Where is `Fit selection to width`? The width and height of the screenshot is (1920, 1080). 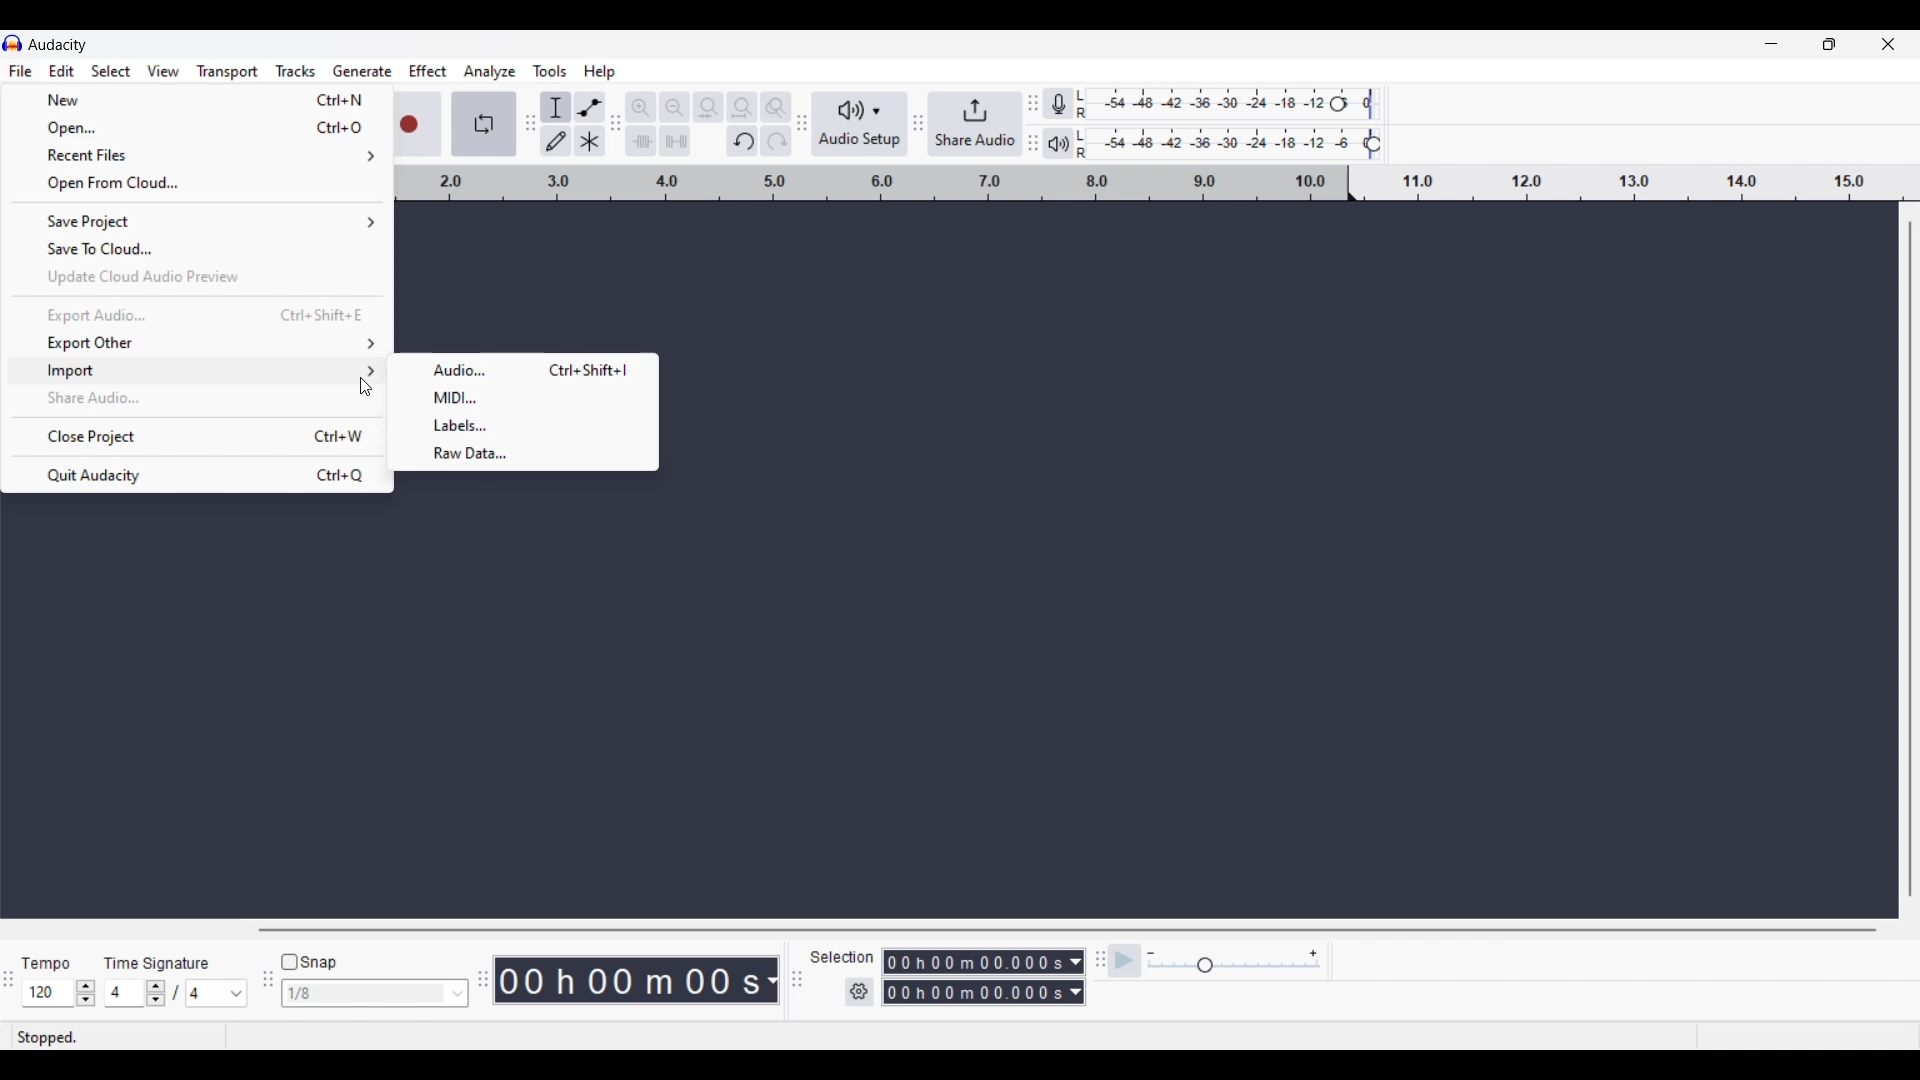
Fit selection to width is located at coordinates (708, 107).